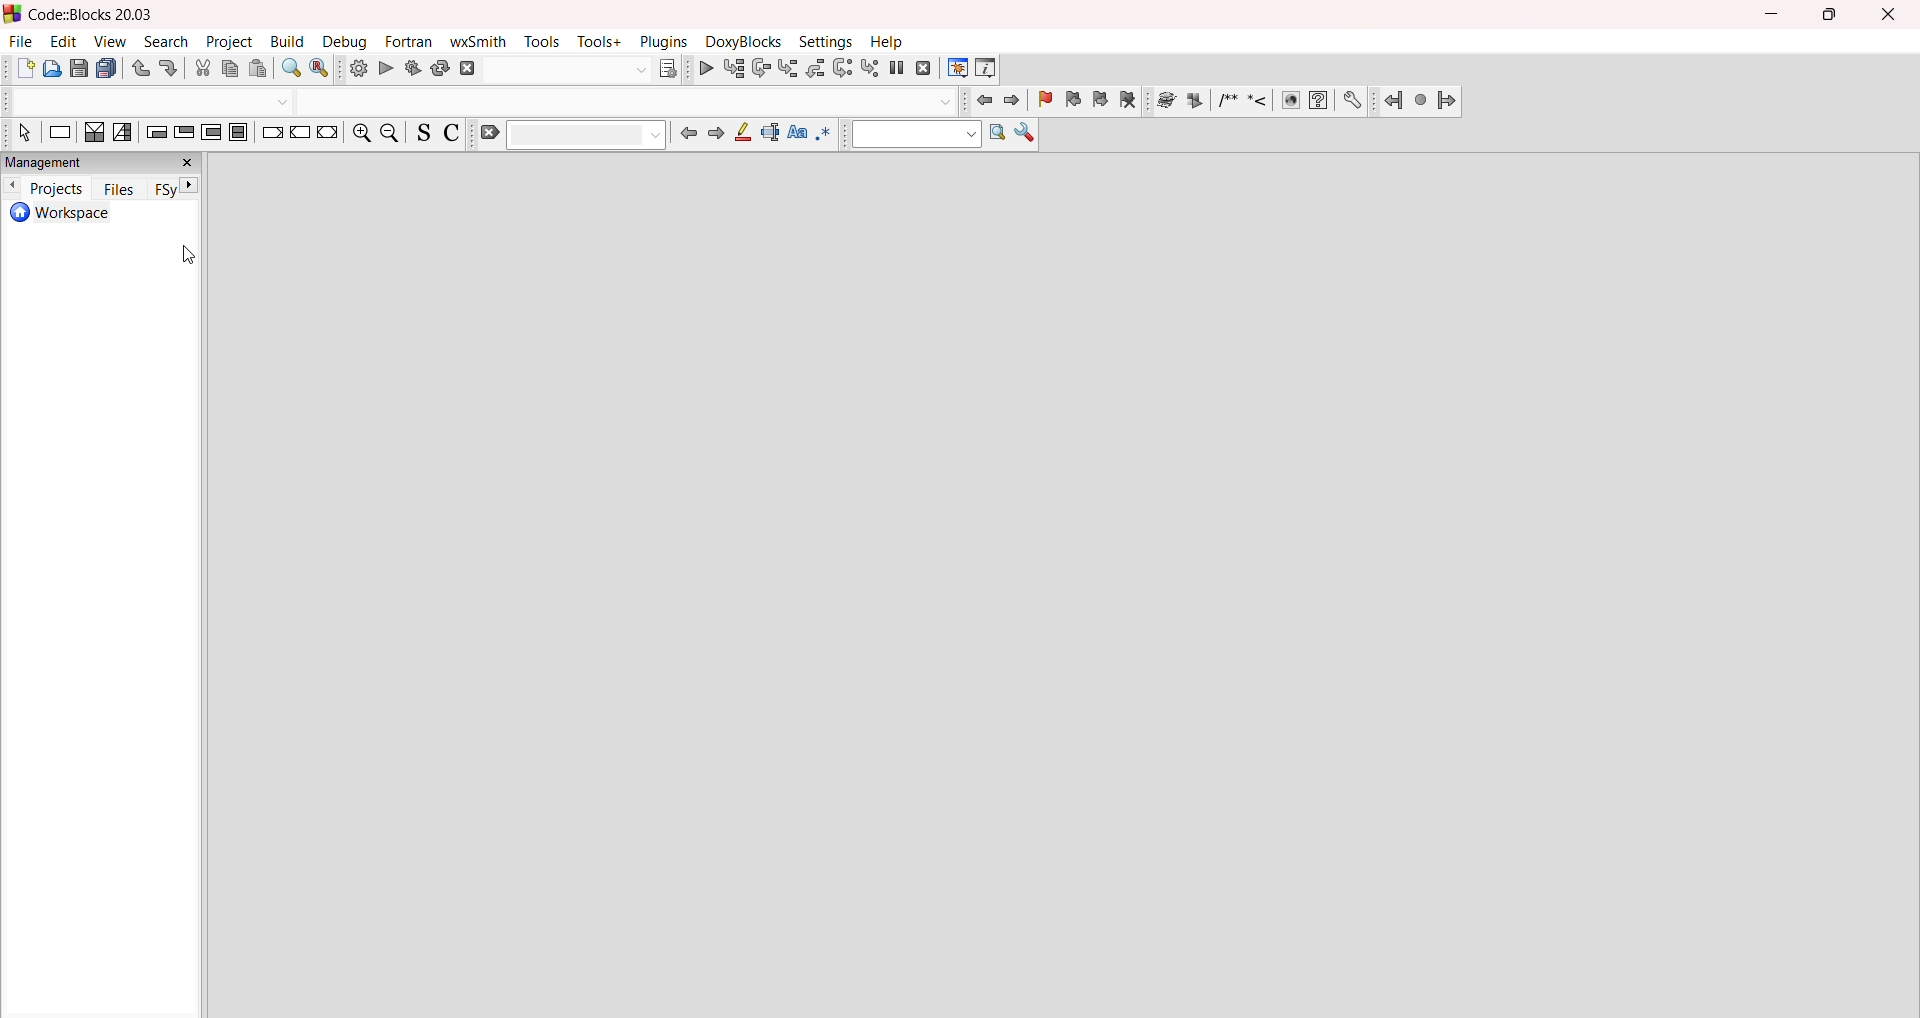 Image resolution: width=1920 pixels, height=1018 pixels. What do you see at coordinates (392, 135) in the screenshot?
I see `zoom out` at bounding box center [392, 135].